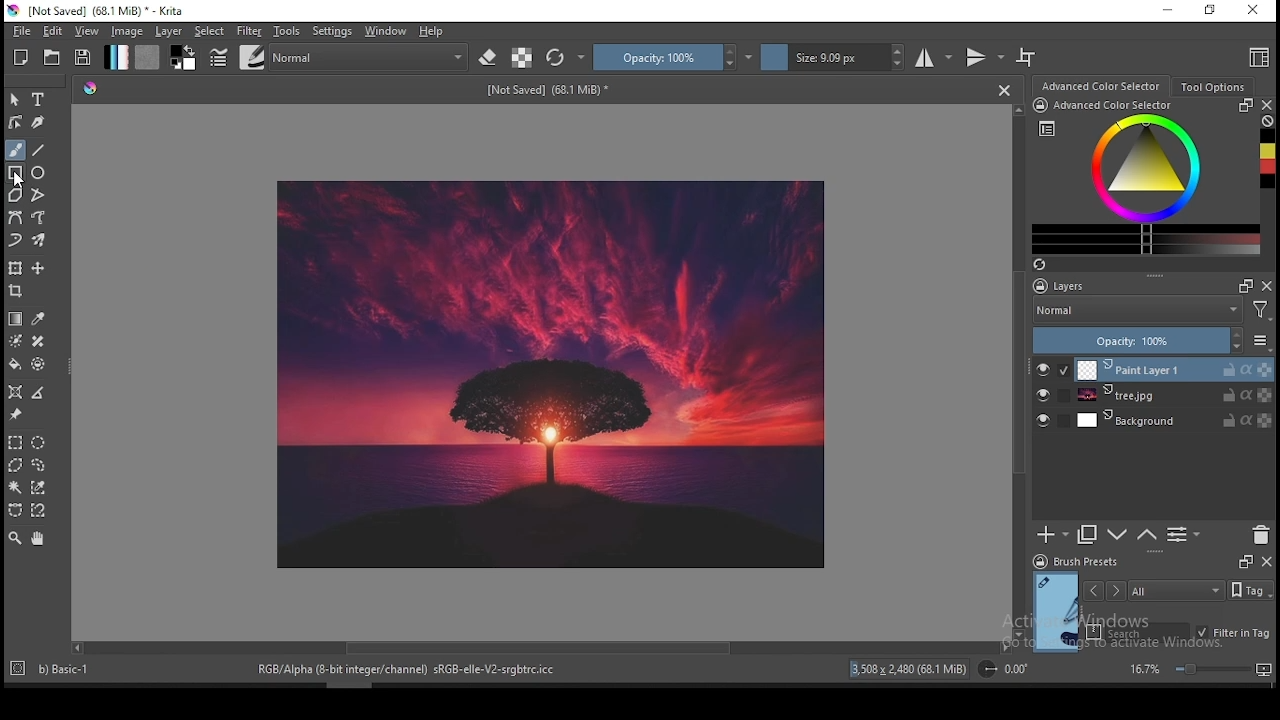 The width and height of the screenshot is (1280, 720). Describe the element at coordinates (16, 269) in the screenshot. I see `transform a layer or a selection` at that location.